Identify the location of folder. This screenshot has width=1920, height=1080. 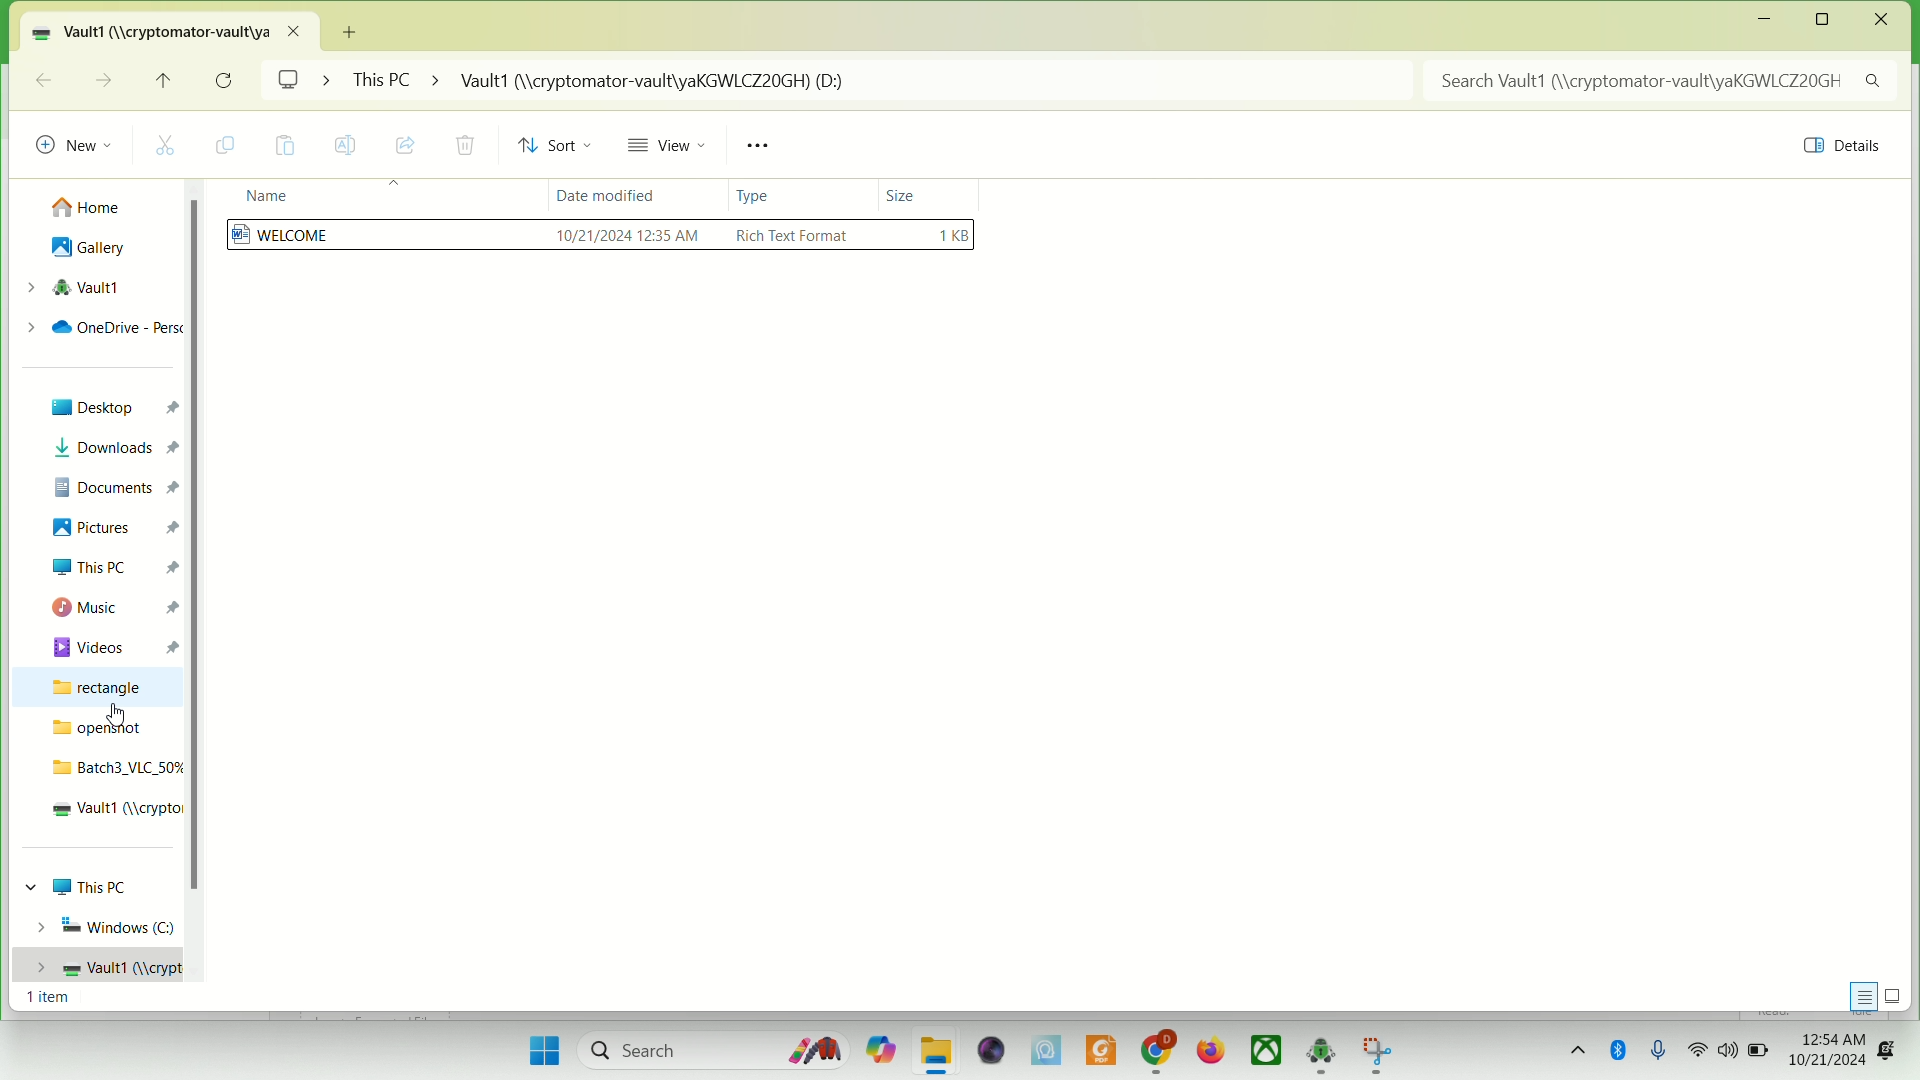
(937, 1052).